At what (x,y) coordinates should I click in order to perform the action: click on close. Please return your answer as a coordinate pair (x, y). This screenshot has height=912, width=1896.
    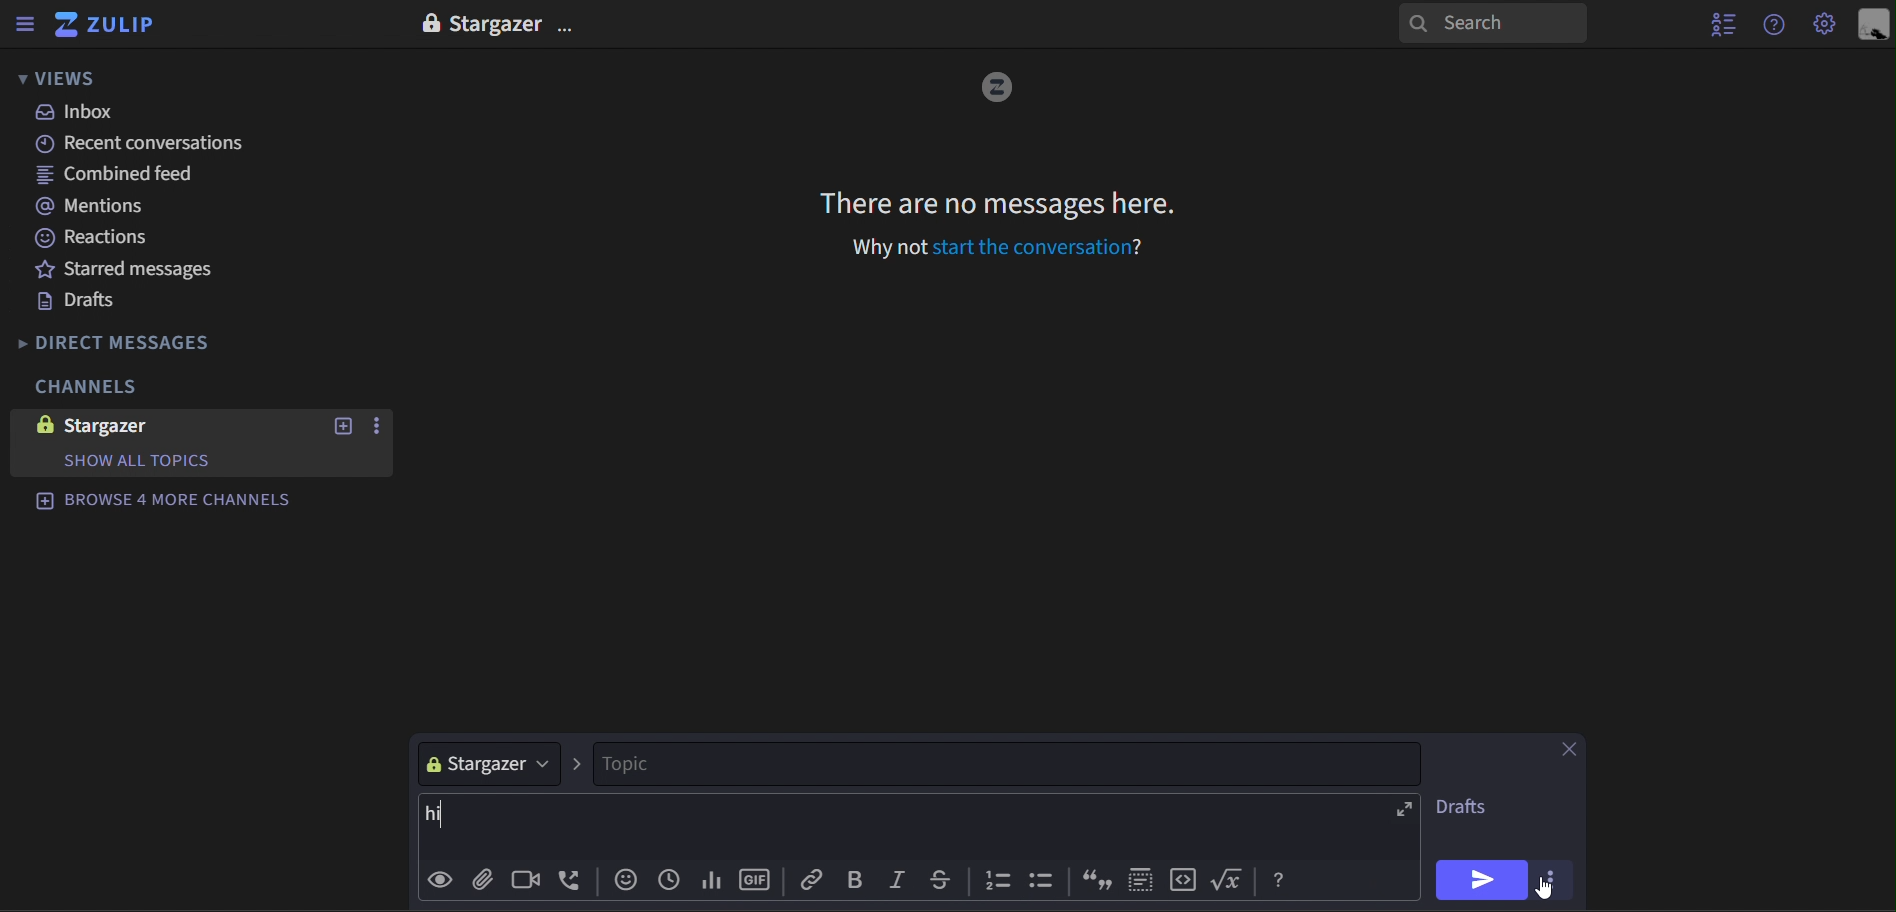
    Looking at the image, I should click on (1568, 749).